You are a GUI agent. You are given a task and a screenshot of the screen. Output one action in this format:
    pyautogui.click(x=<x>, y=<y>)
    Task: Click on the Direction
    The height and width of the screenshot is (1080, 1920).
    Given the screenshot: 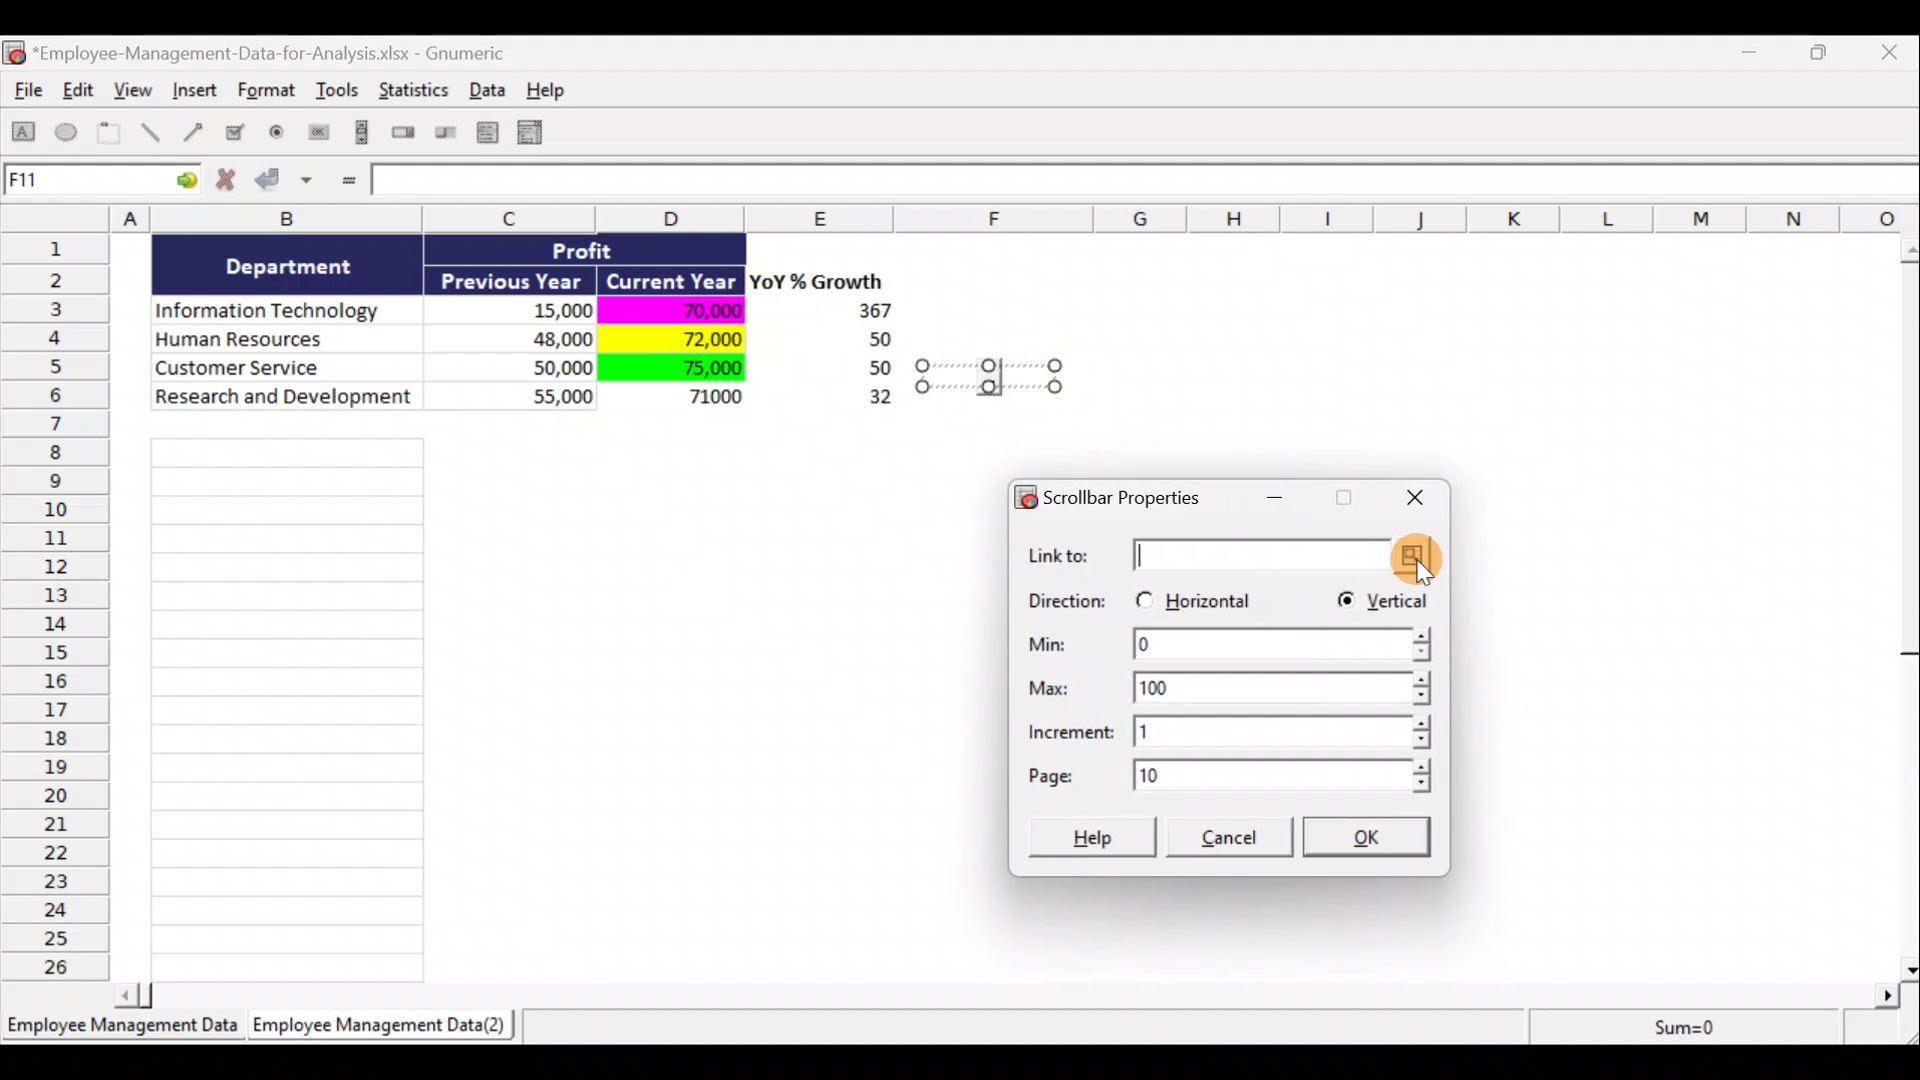 What is the action you would take?
    pyautogui.click(x=1067, y=603)
    